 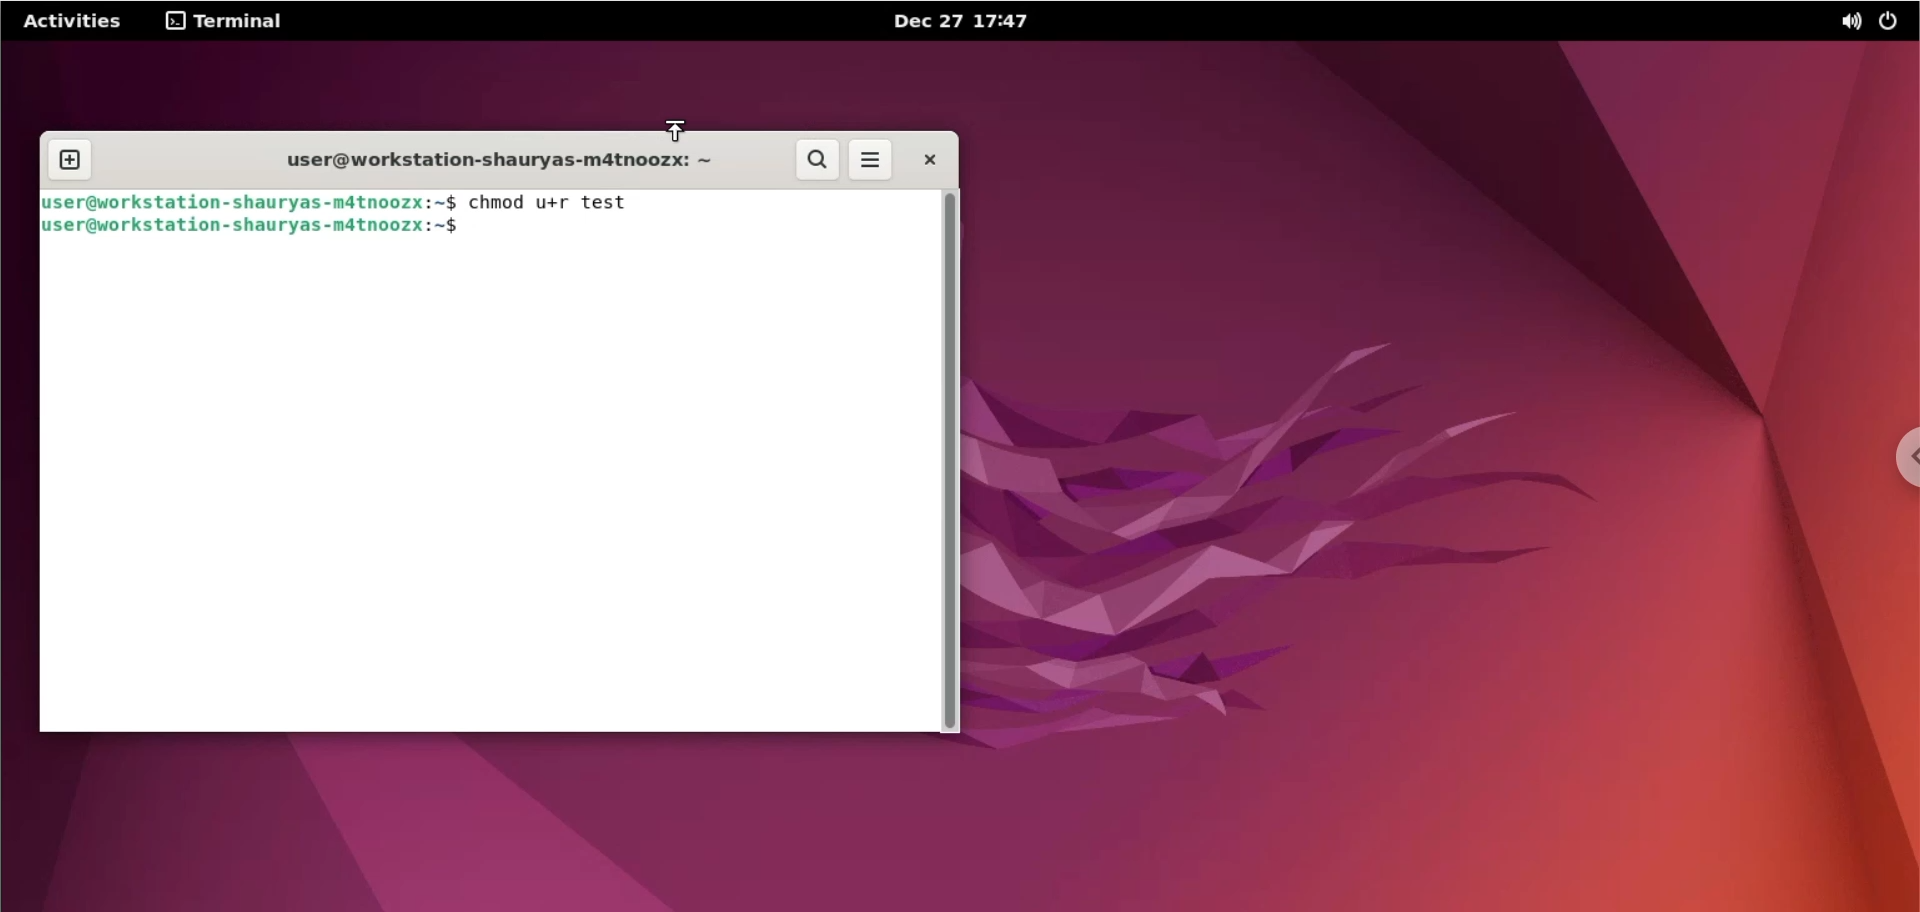 I want to click on terminal, so click(x=230, y=21).